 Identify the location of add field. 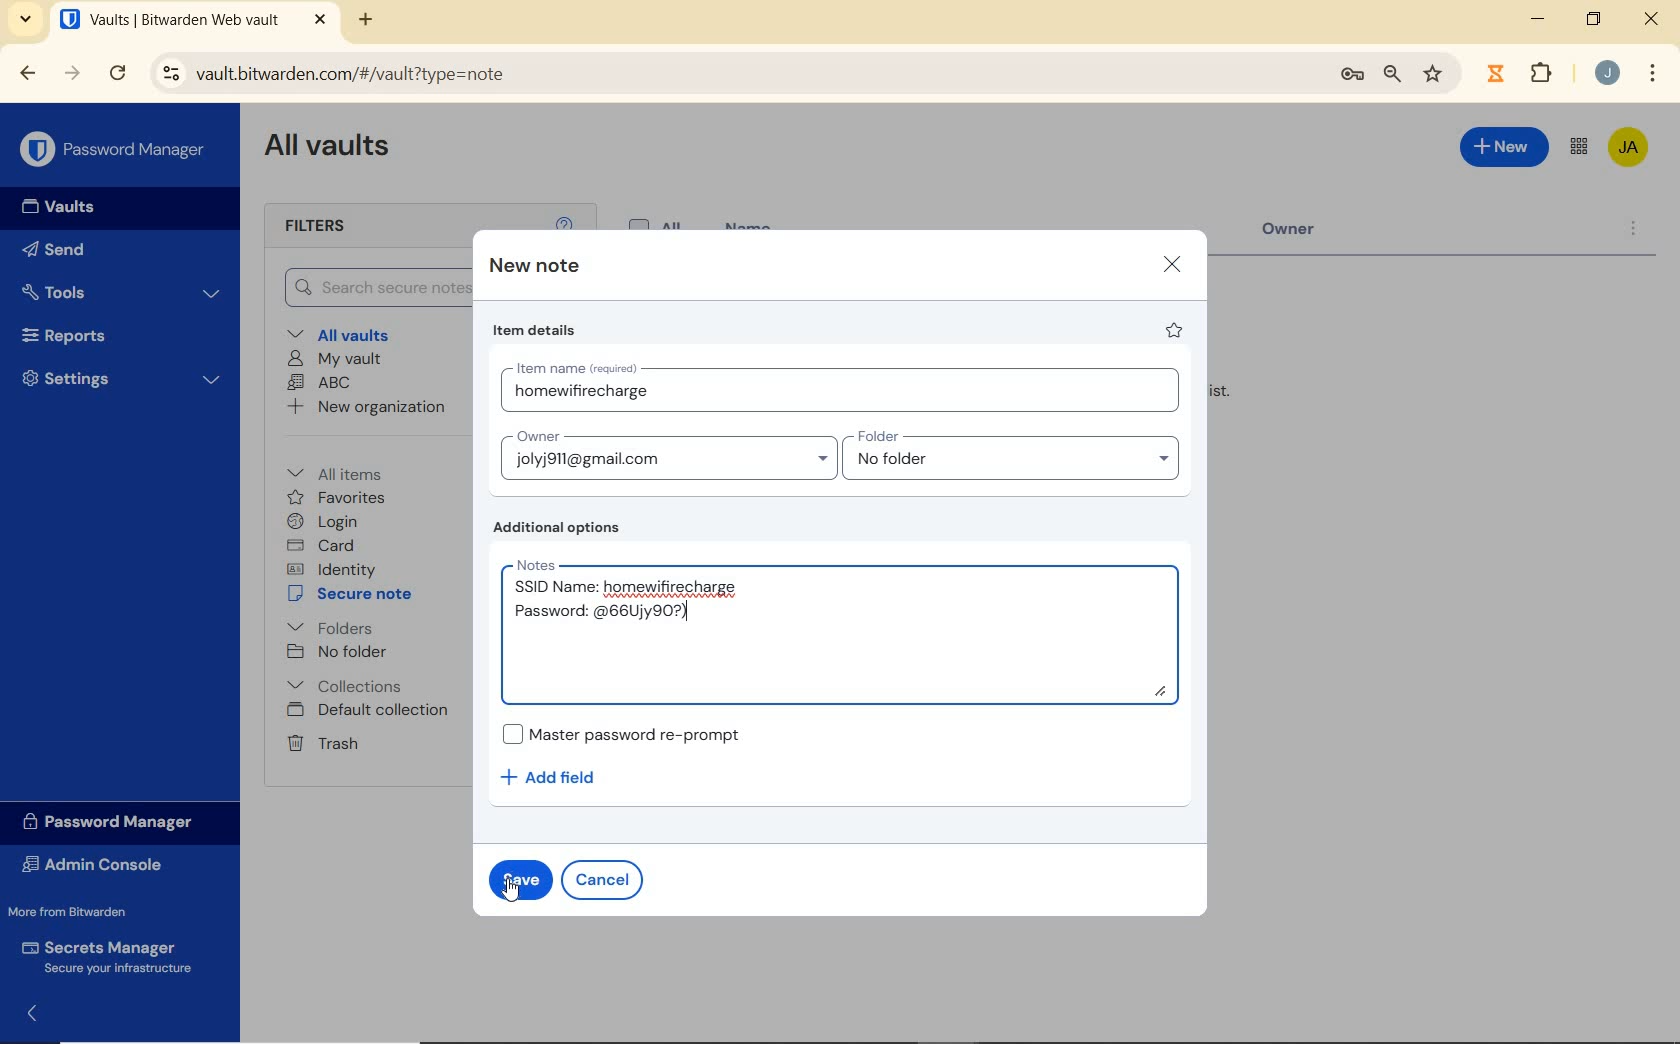
(562, 778).